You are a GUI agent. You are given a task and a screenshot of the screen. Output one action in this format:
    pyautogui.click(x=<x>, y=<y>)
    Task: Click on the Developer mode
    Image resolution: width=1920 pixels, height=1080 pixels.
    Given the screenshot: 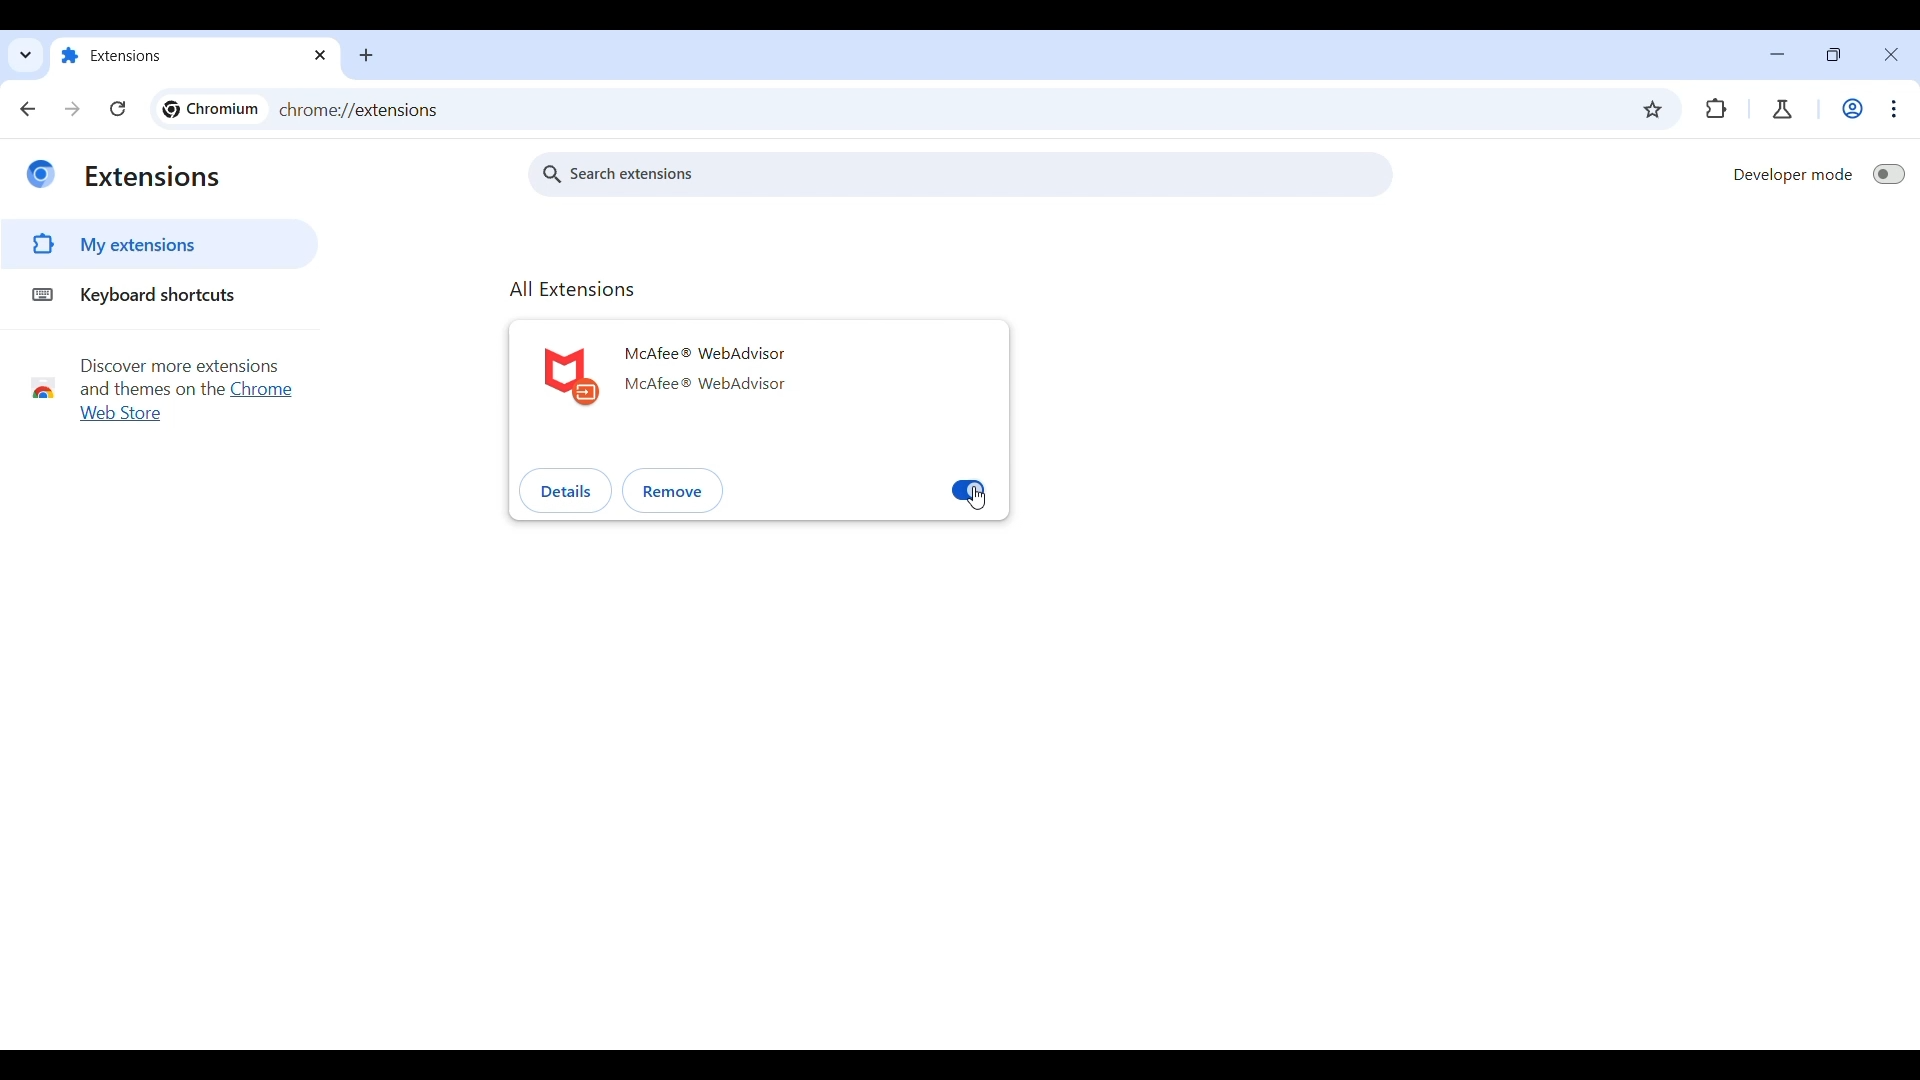 What is the action you would take?
    pyautogui.click(x=1793, y=174)
    